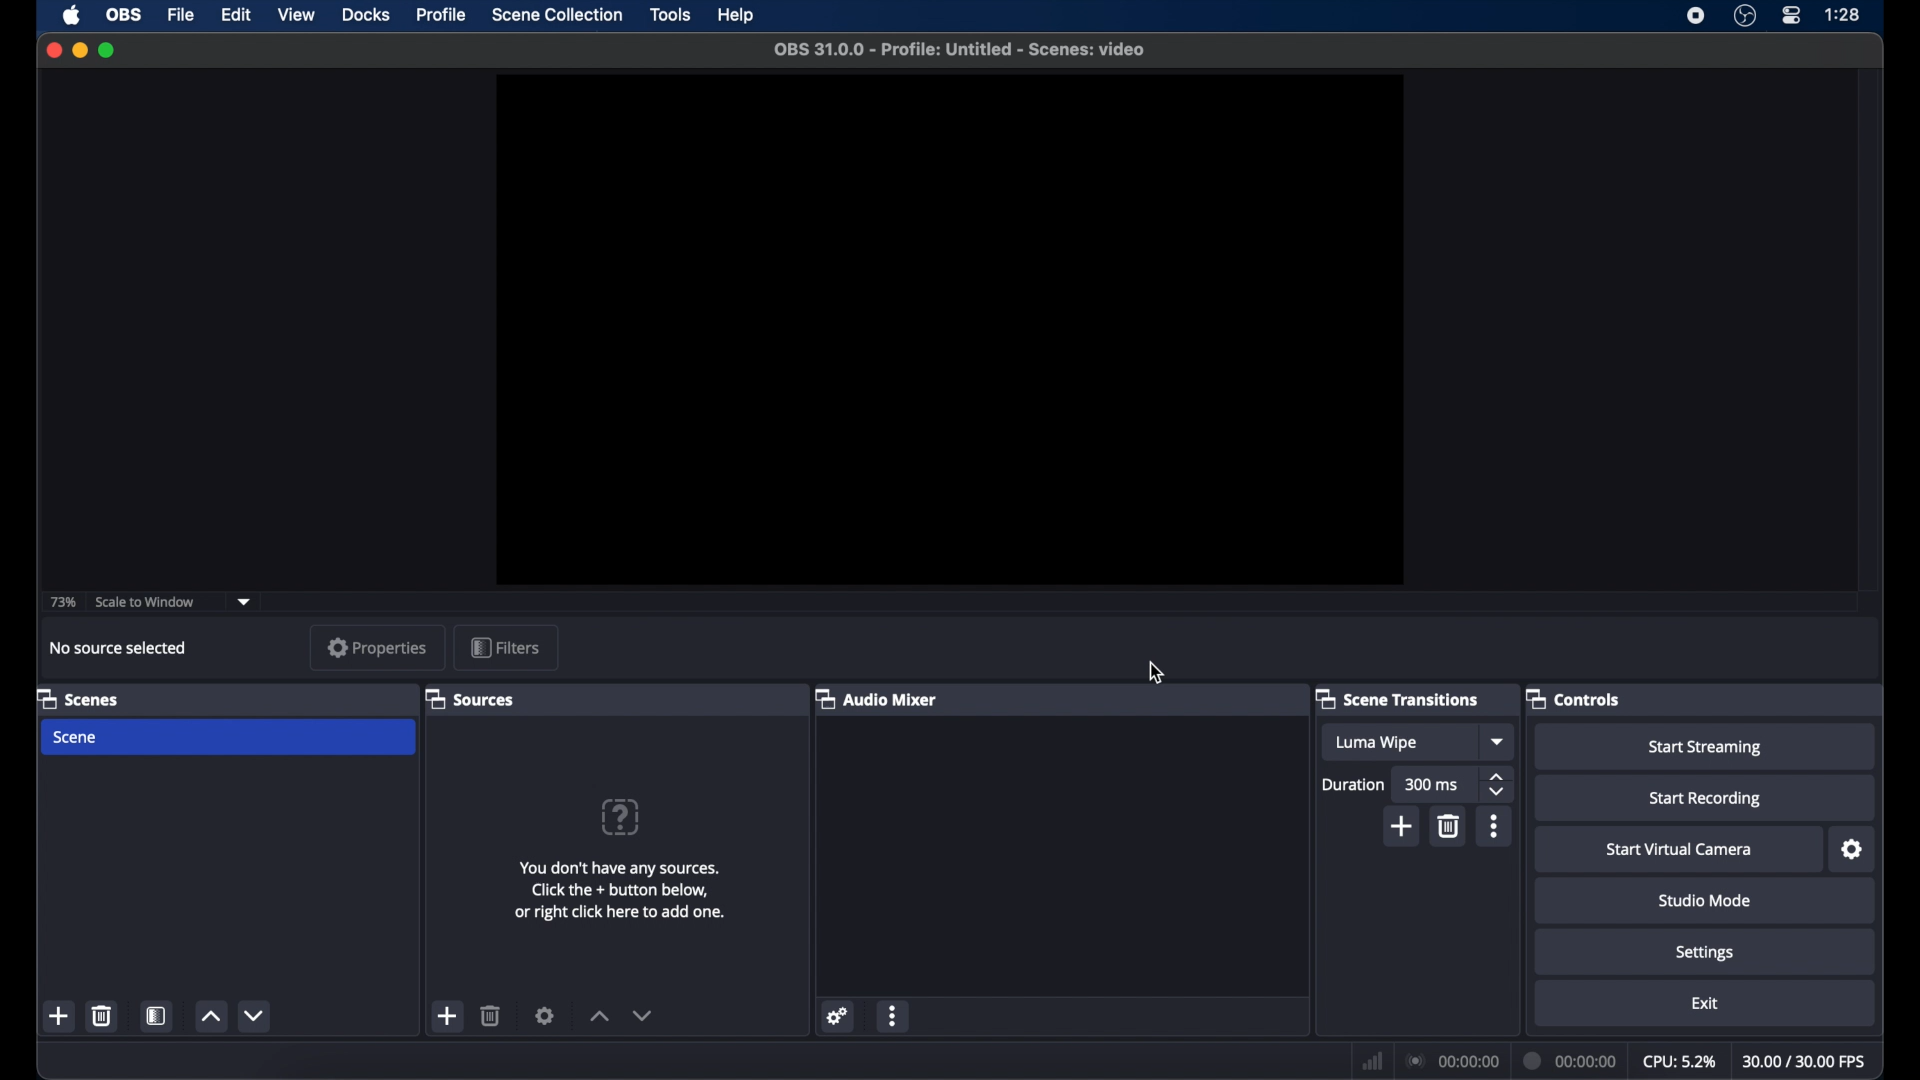 This screenshot has height=1080, width=1920. I want to click on more options, so click(895, 1016).